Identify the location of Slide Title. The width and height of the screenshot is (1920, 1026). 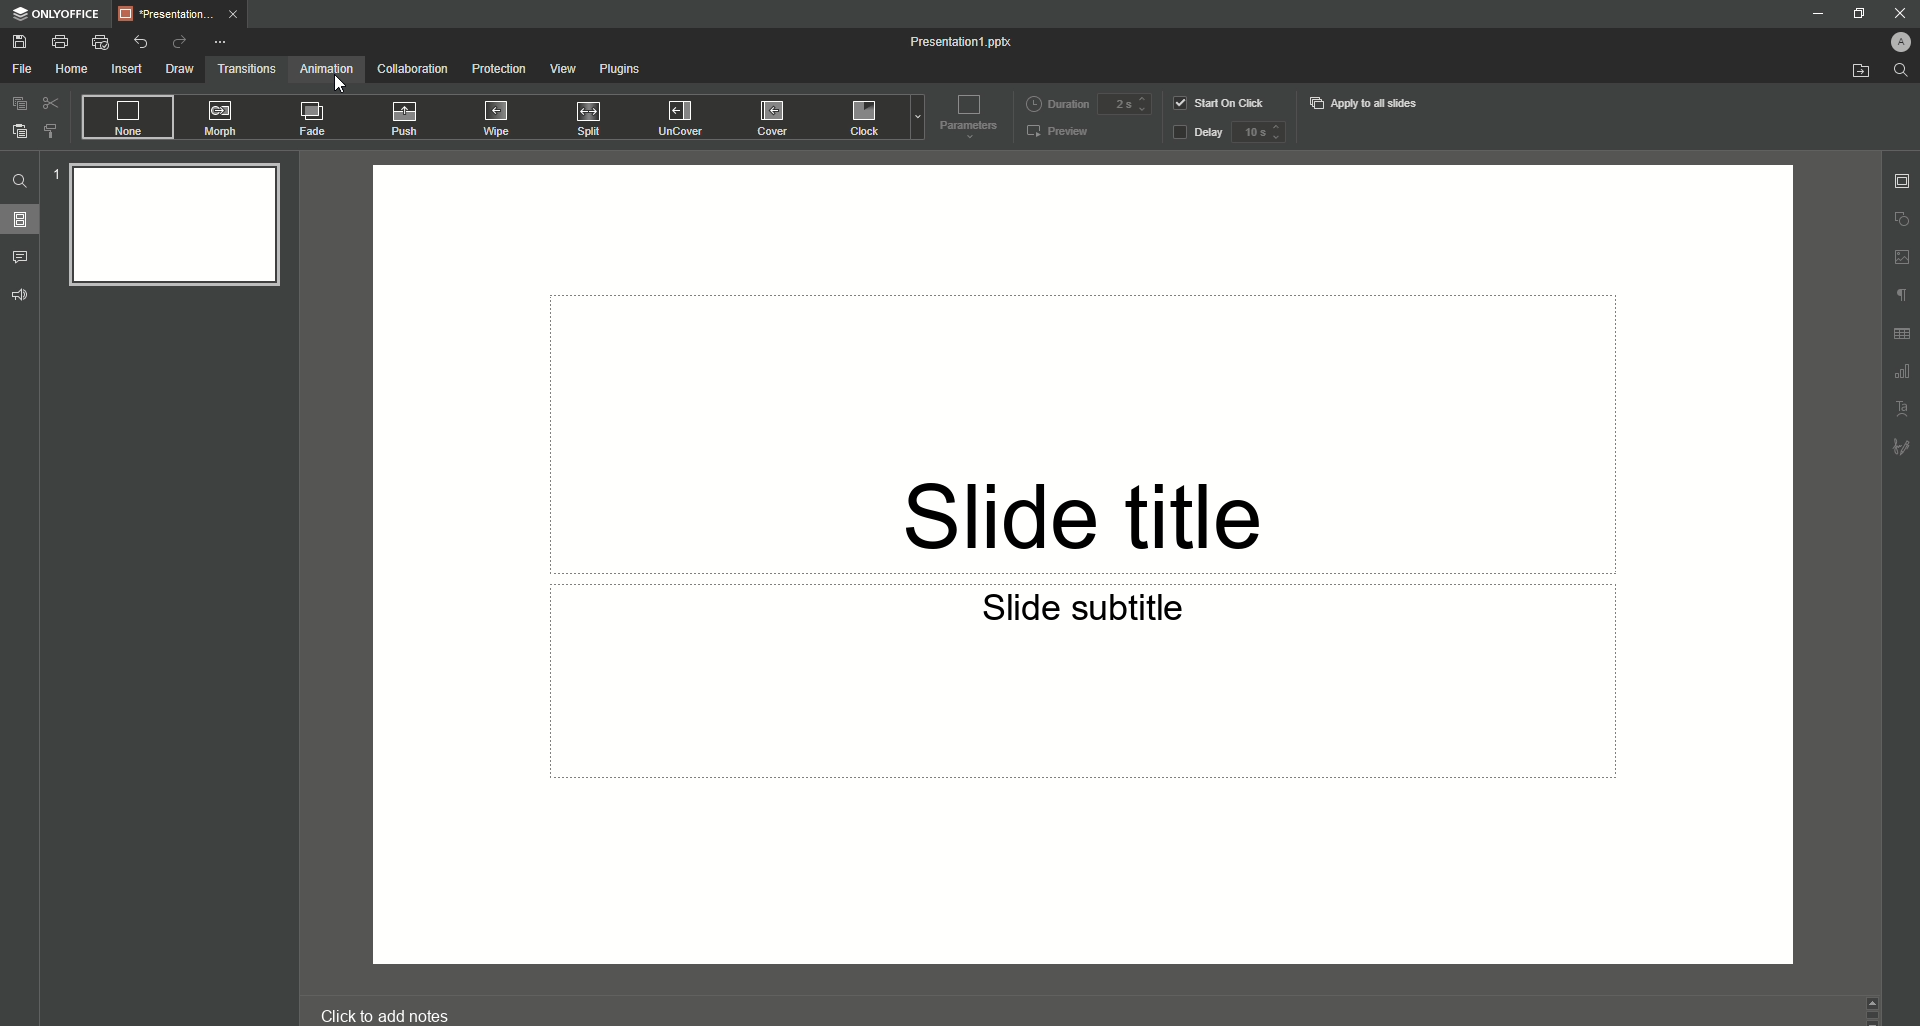
(1097, 491).